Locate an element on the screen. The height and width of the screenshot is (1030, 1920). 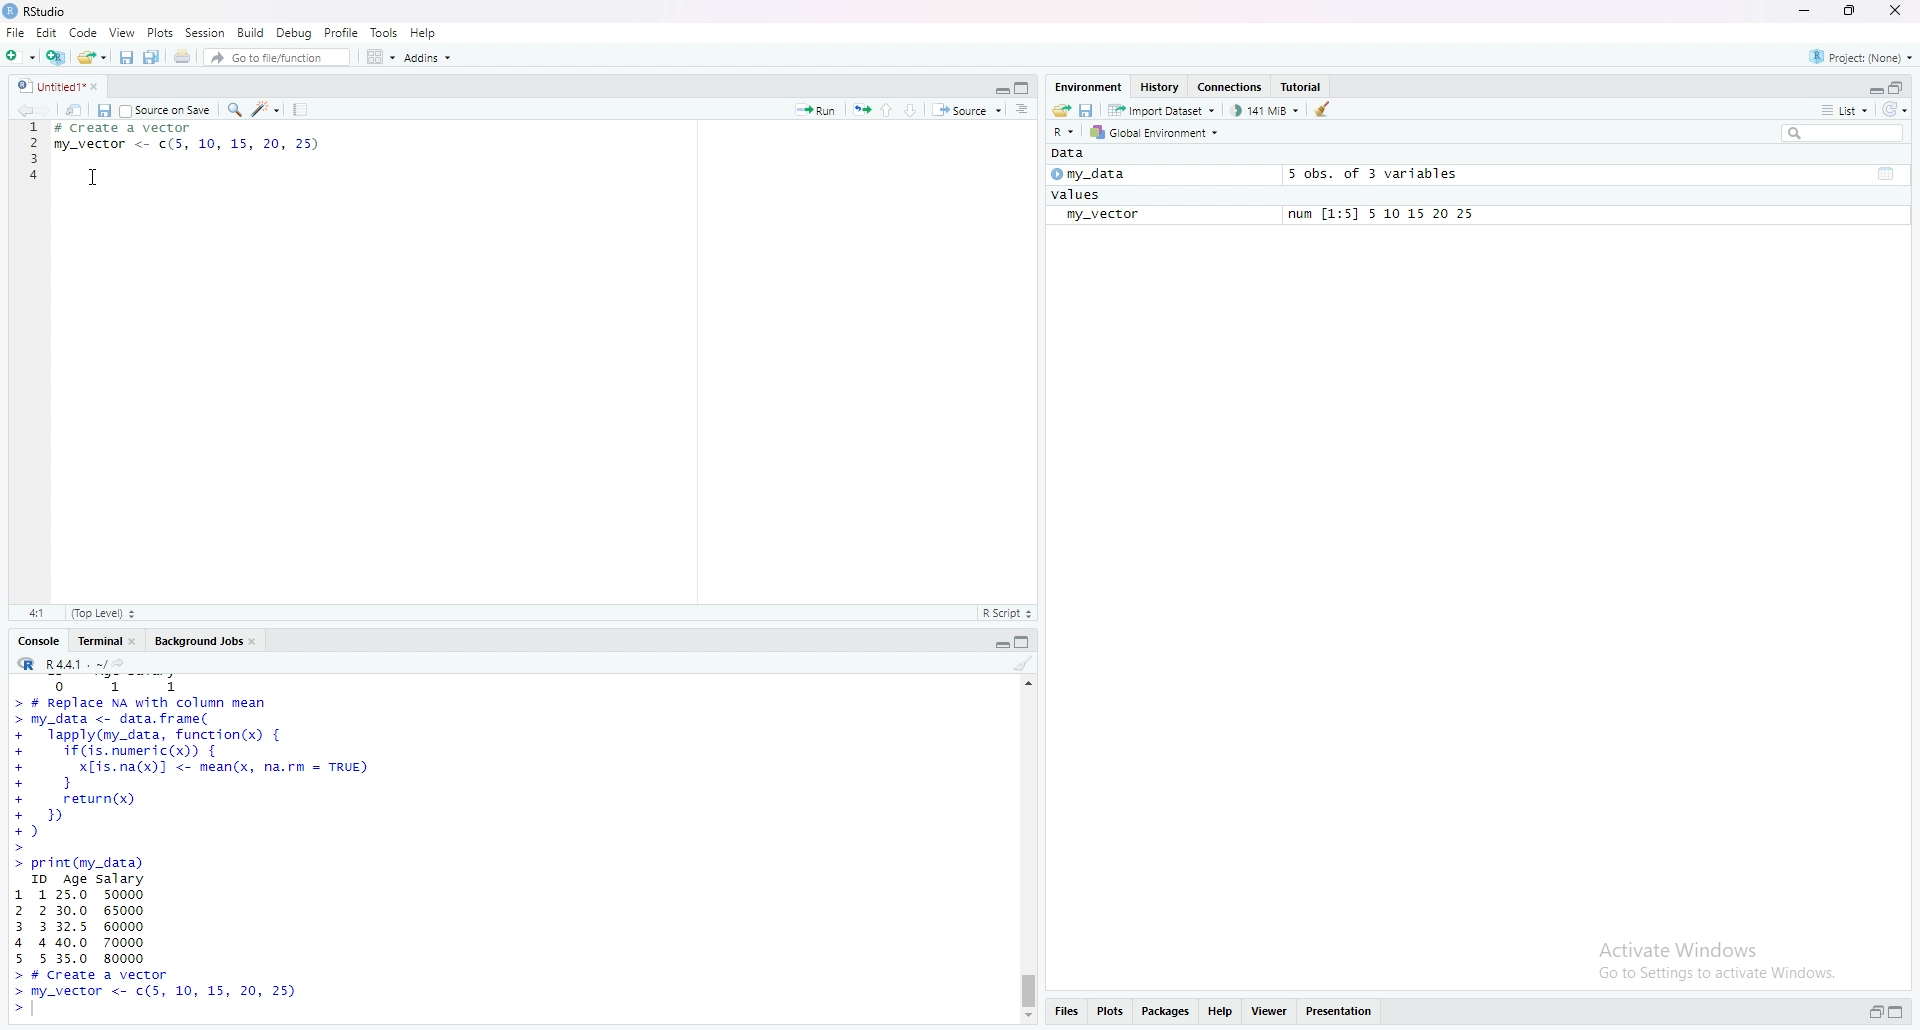
profile is located at coordinates (341, 32).